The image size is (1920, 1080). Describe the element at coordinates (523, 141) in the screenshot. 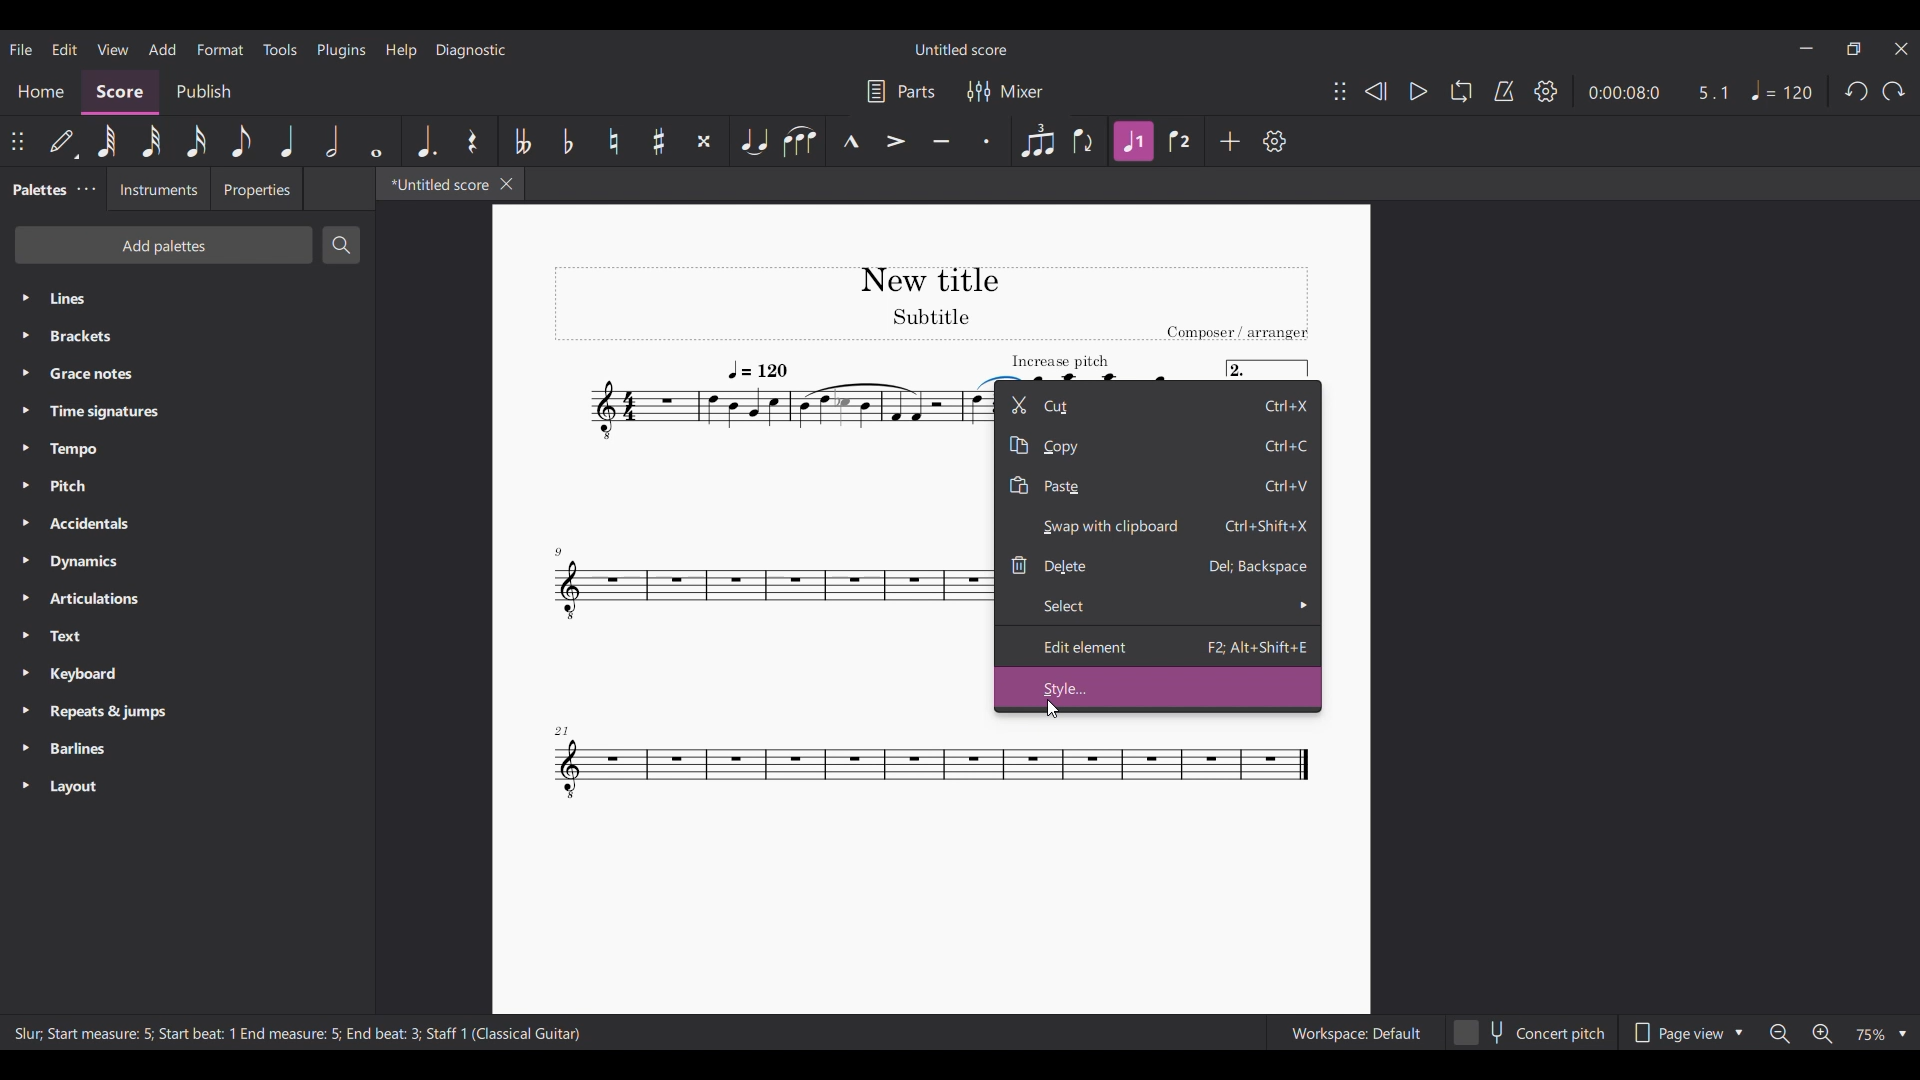

I see `Toggle double flat` at that location.